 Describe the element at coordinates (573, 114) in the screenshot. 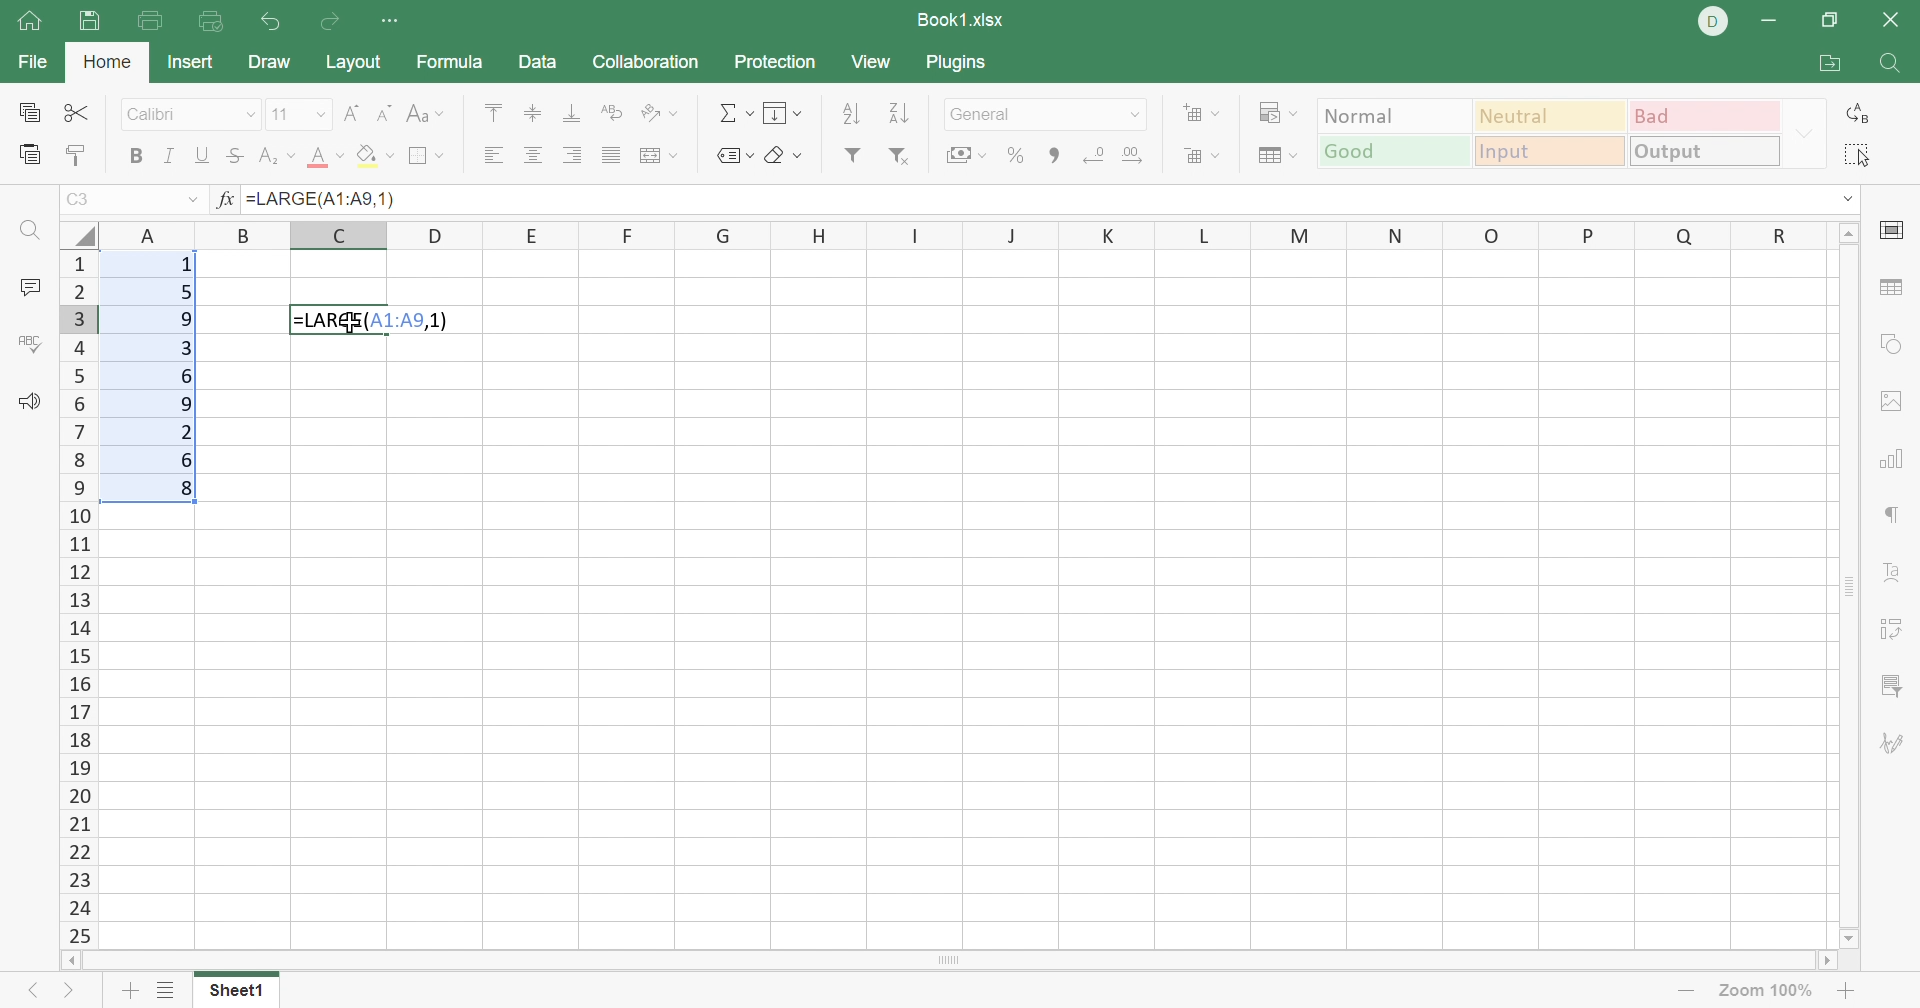

I see `Align Bottom` at that location.